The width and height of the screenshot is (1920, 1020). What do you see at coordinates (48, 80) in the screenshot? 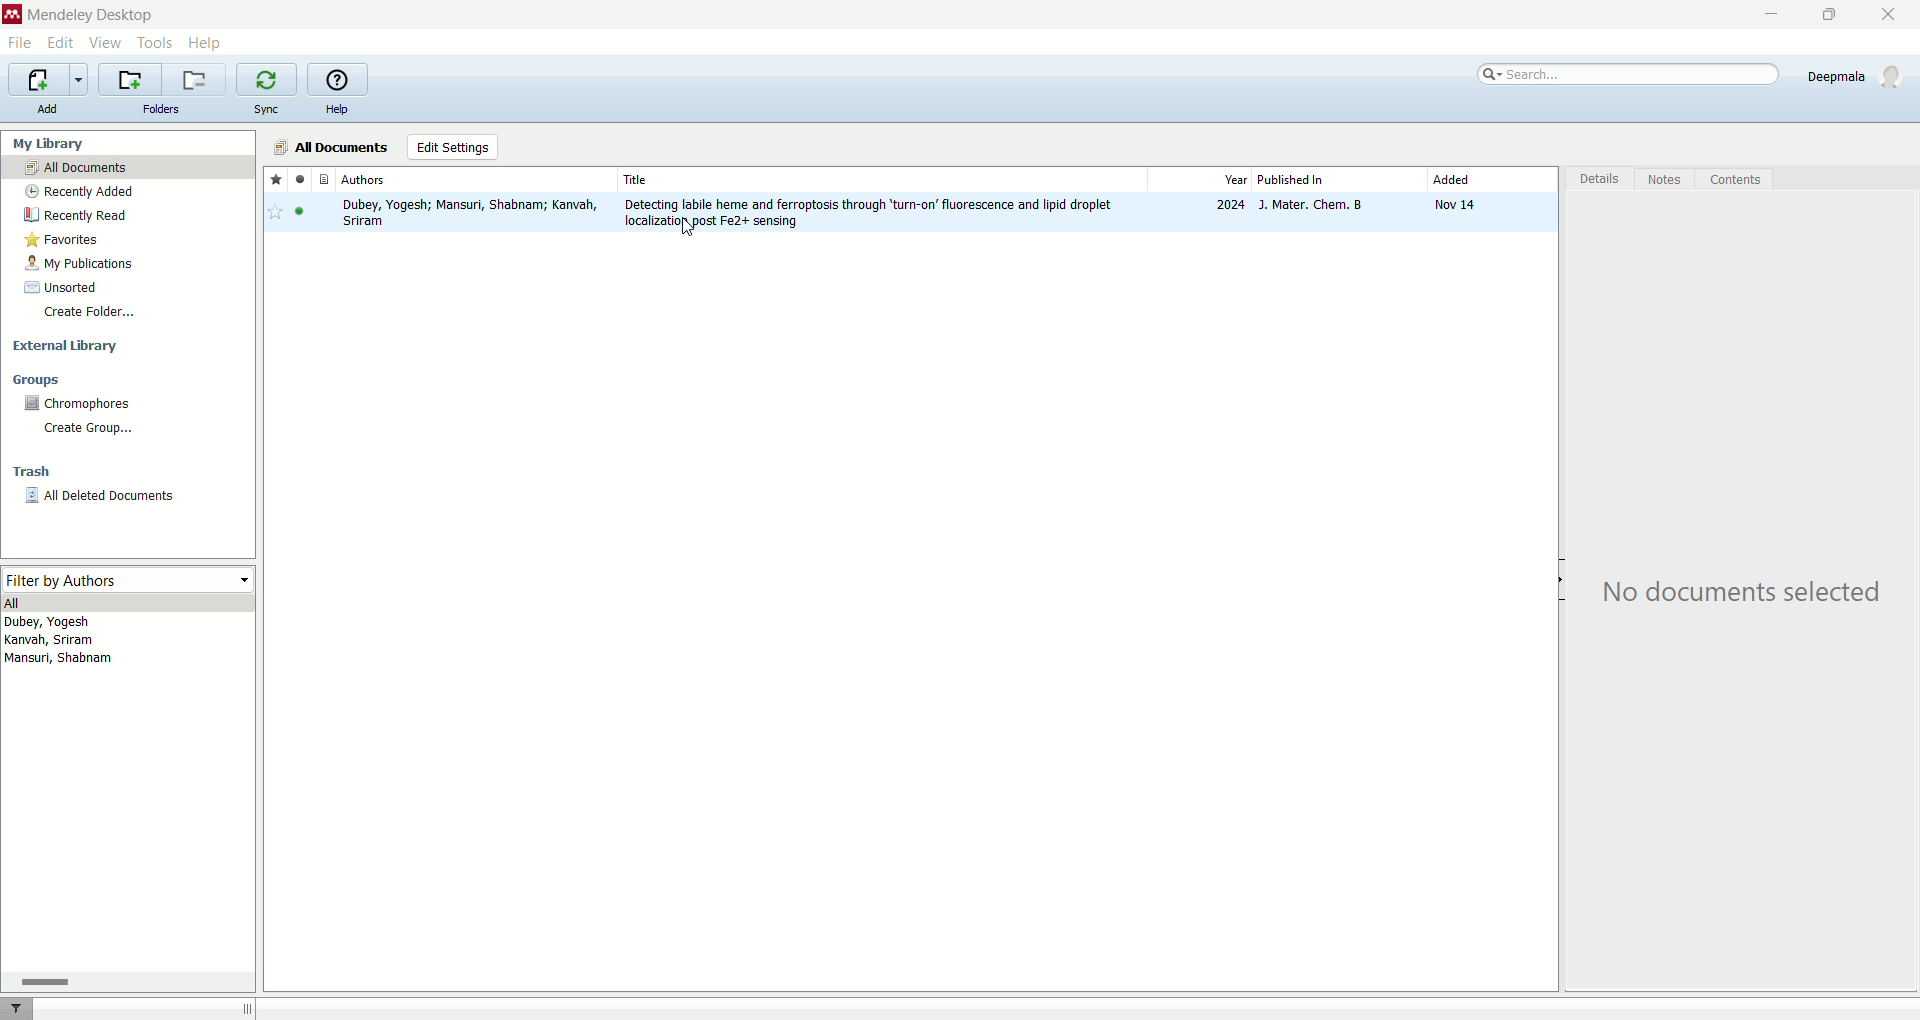
I see `import` at bounding box center [48, 80].